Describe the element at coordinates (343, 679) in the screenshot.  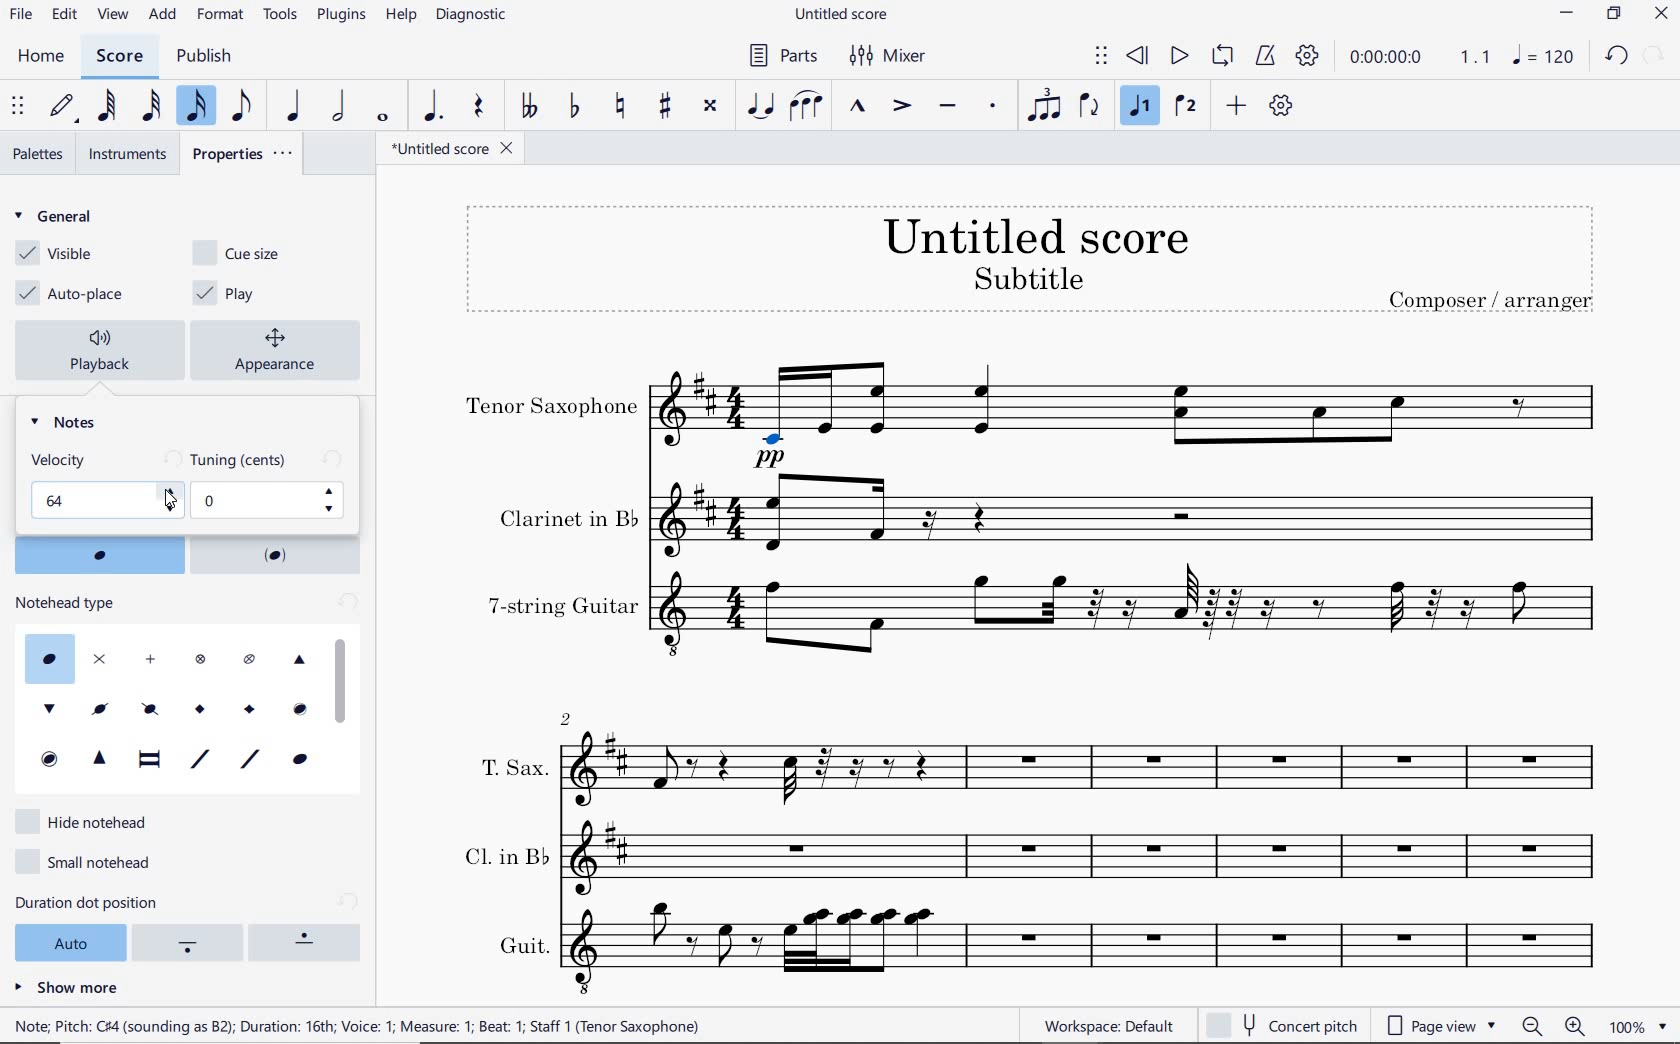
I see `cursor` at that location.